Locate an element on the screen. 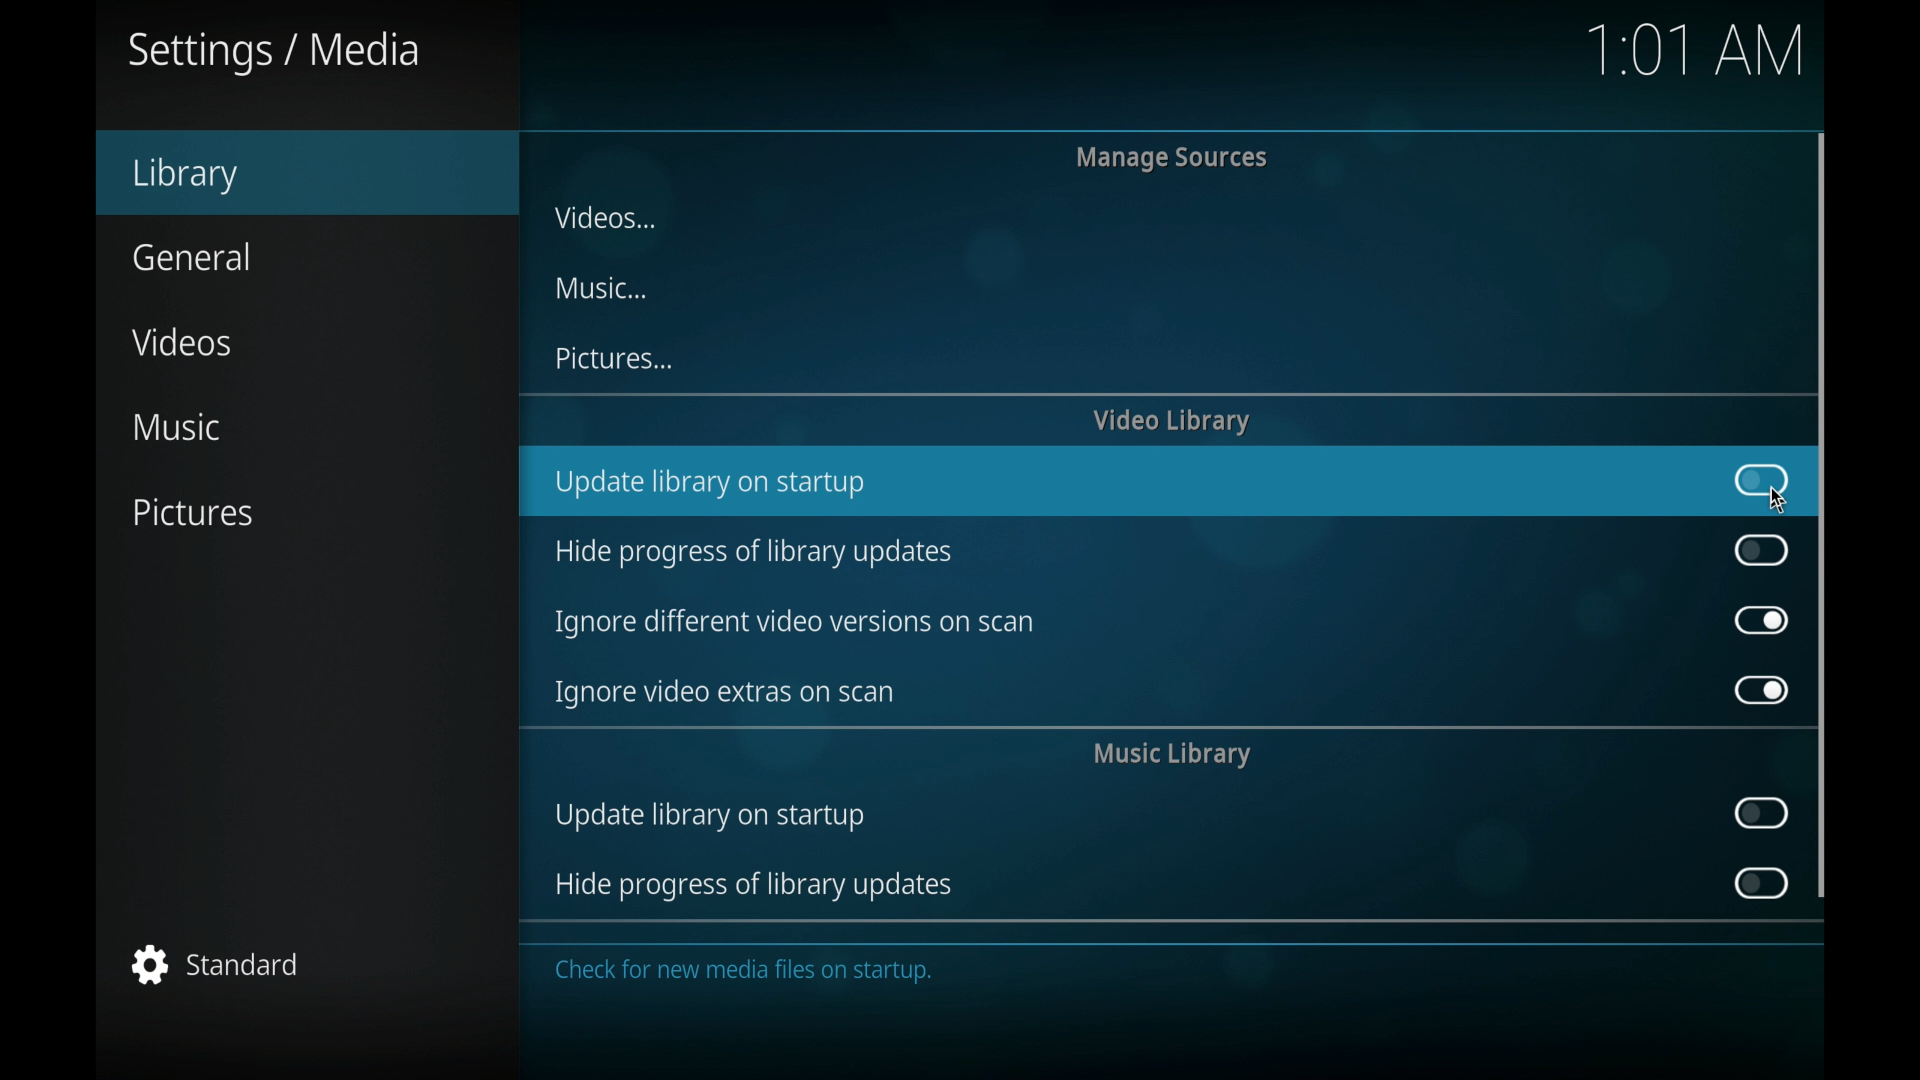  cursor is located at coordinates (1781, 498).